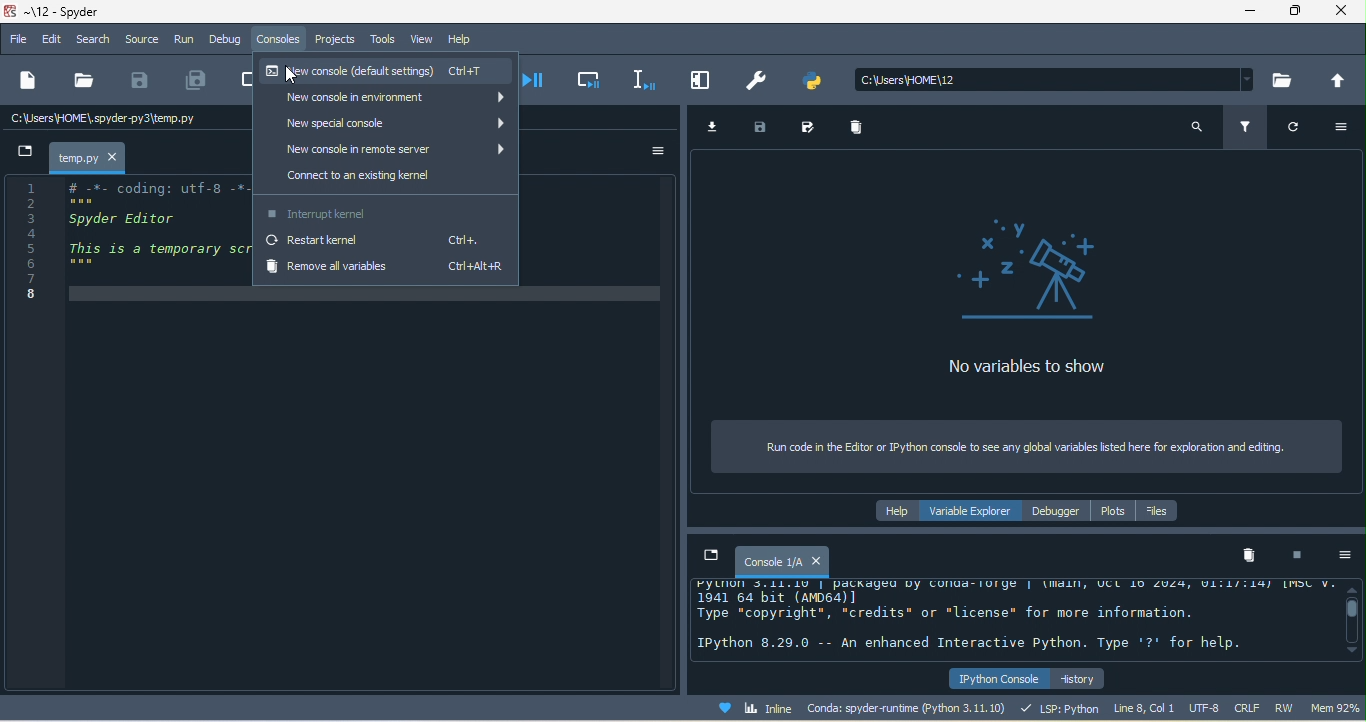 The height and width of the screenshot is (722, 1366). Describe the element at coordinates (463, 40) in the screenshot. I see `help` at that location.